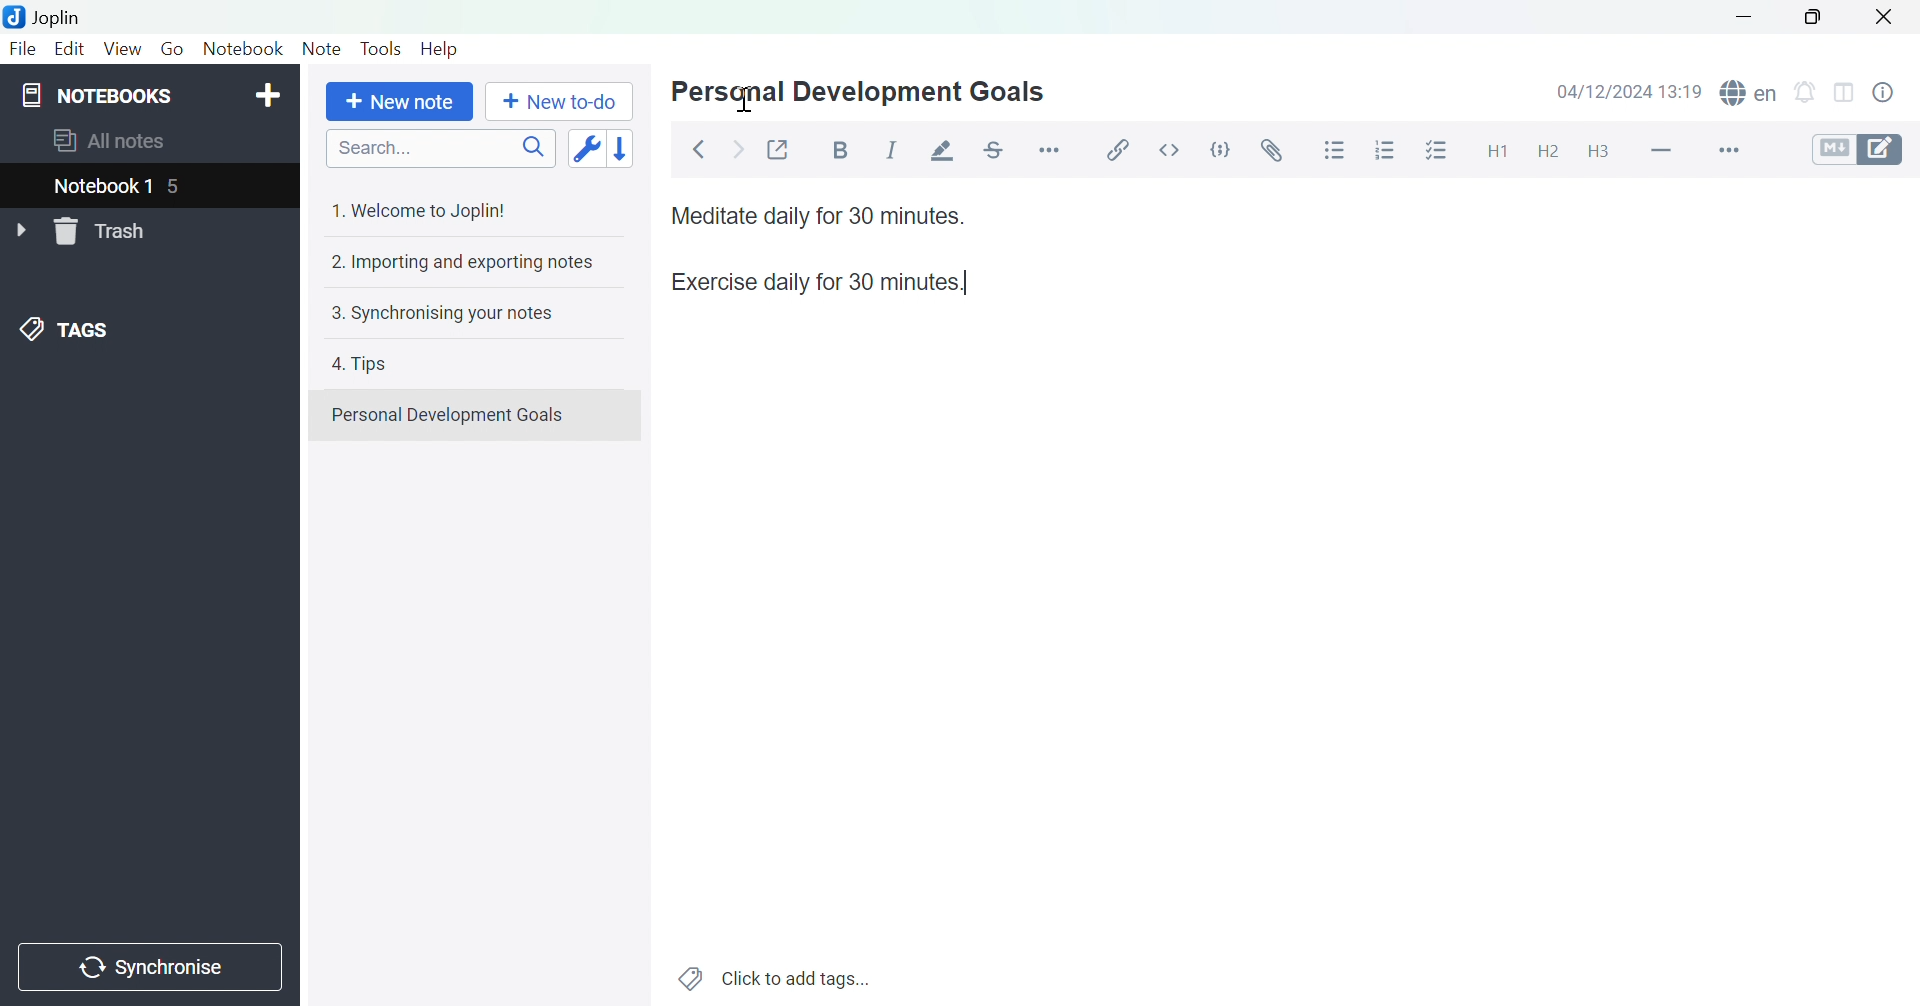  What do you see at coordinates (69, 48) in the screenshot?
I see `Edit` at bounding box center [69, 48].